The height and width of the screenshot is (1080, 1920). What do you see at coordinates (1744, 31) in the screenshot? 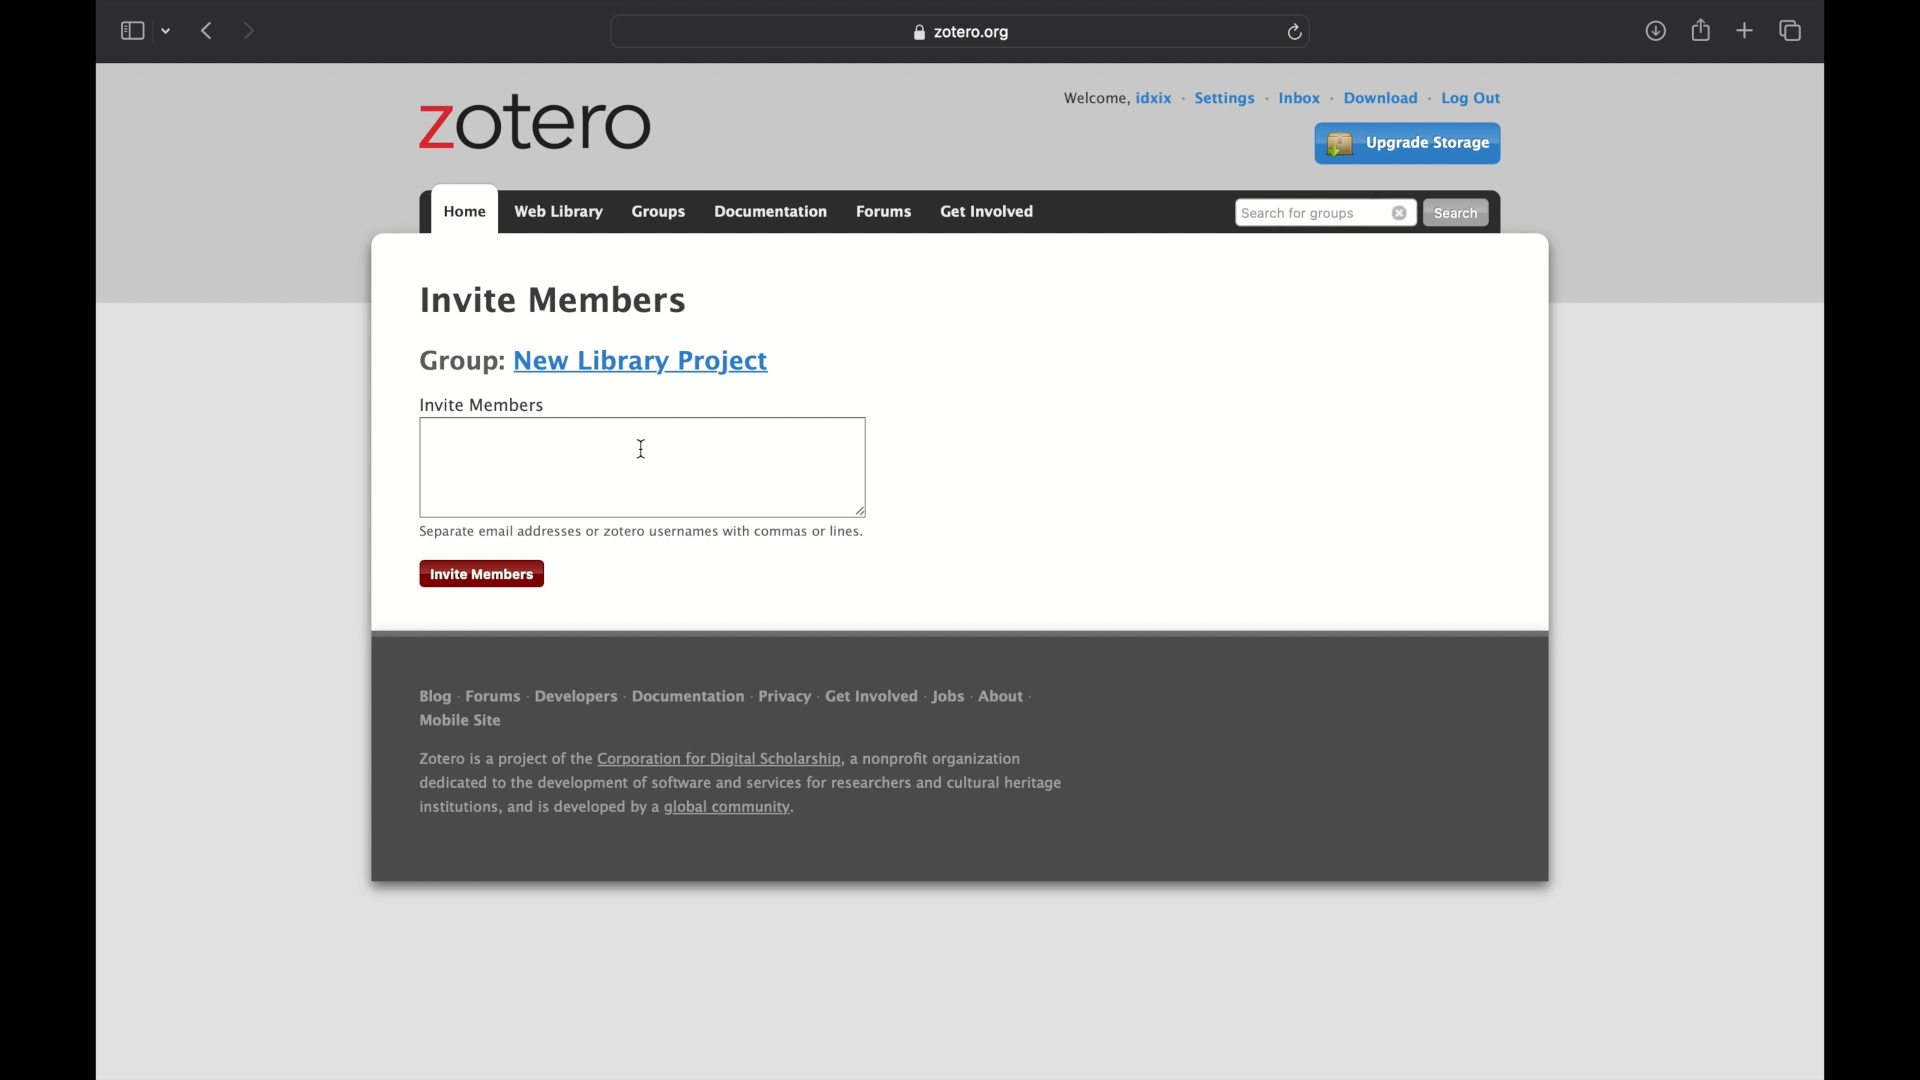
I see `new tab` at bounding box center [1744, 31].